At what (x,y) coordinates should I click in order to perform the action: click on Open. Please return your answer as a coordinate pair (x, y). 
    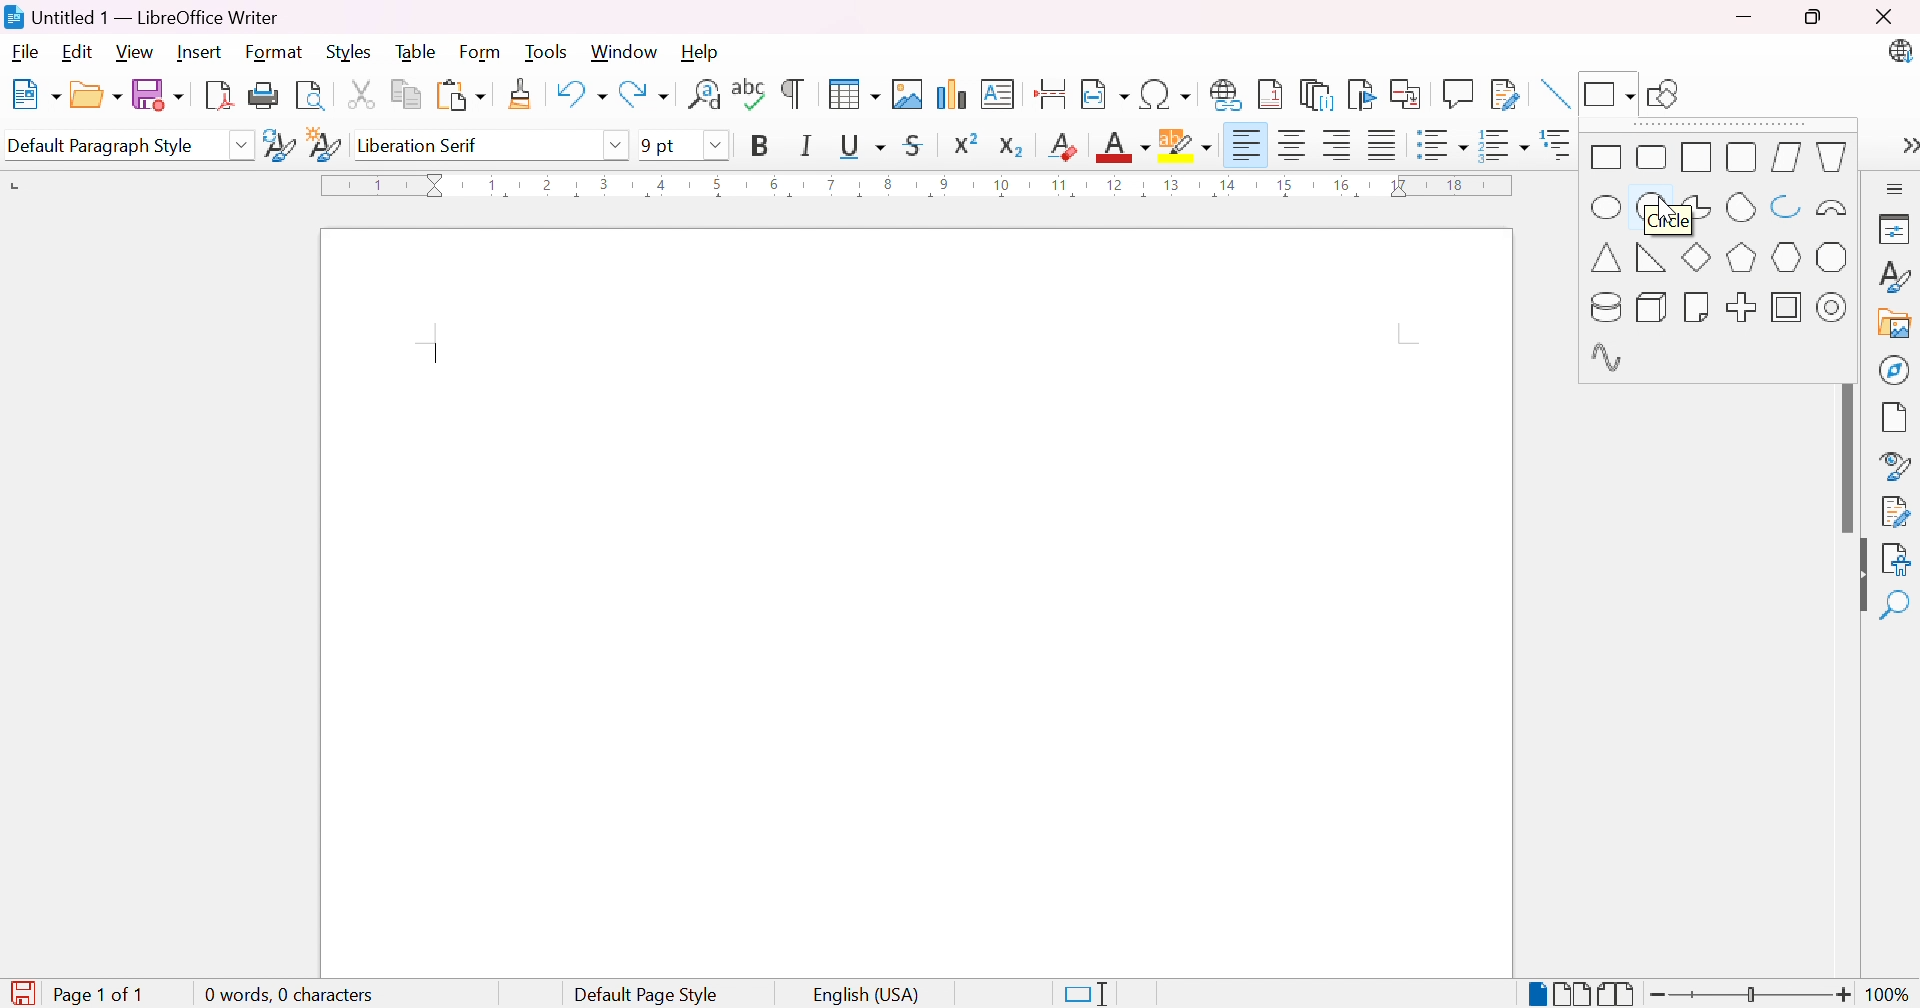
    Looking at the image, I should click on (96, 95).